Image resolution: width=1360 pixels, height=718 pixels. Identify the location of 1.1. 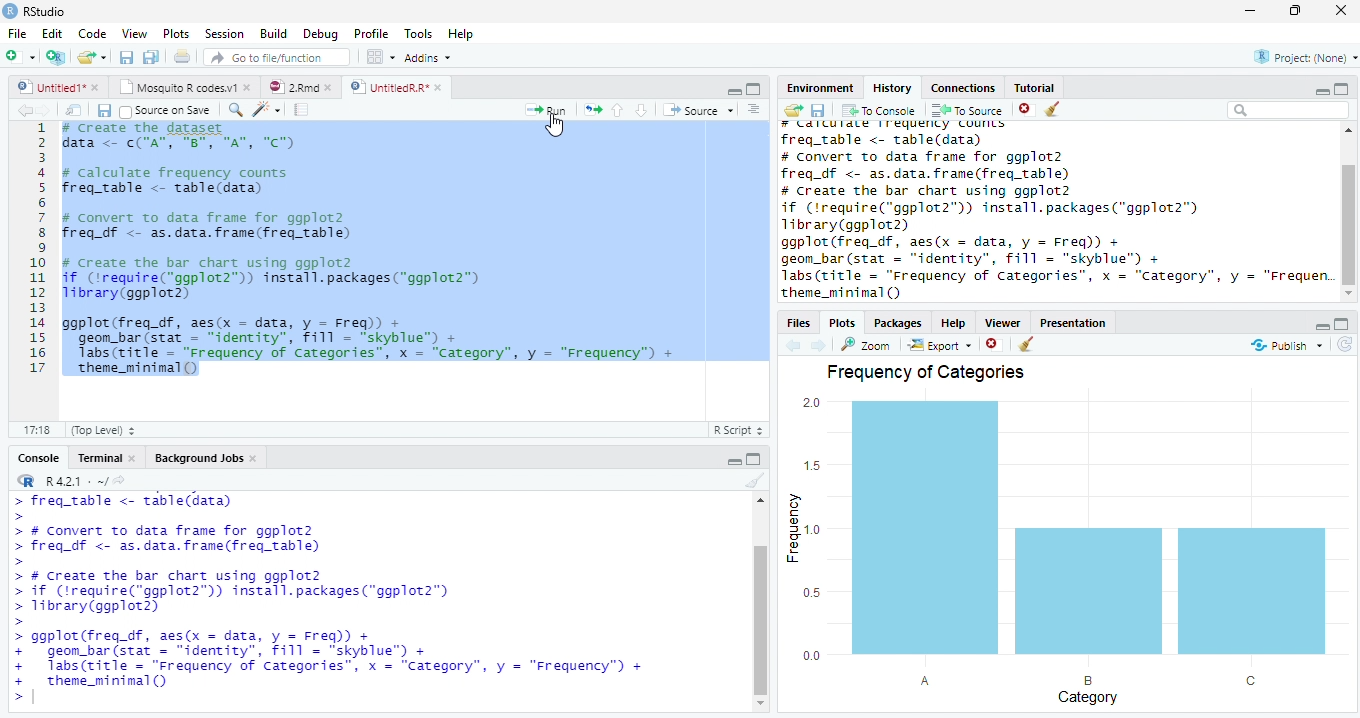
(32, 429).